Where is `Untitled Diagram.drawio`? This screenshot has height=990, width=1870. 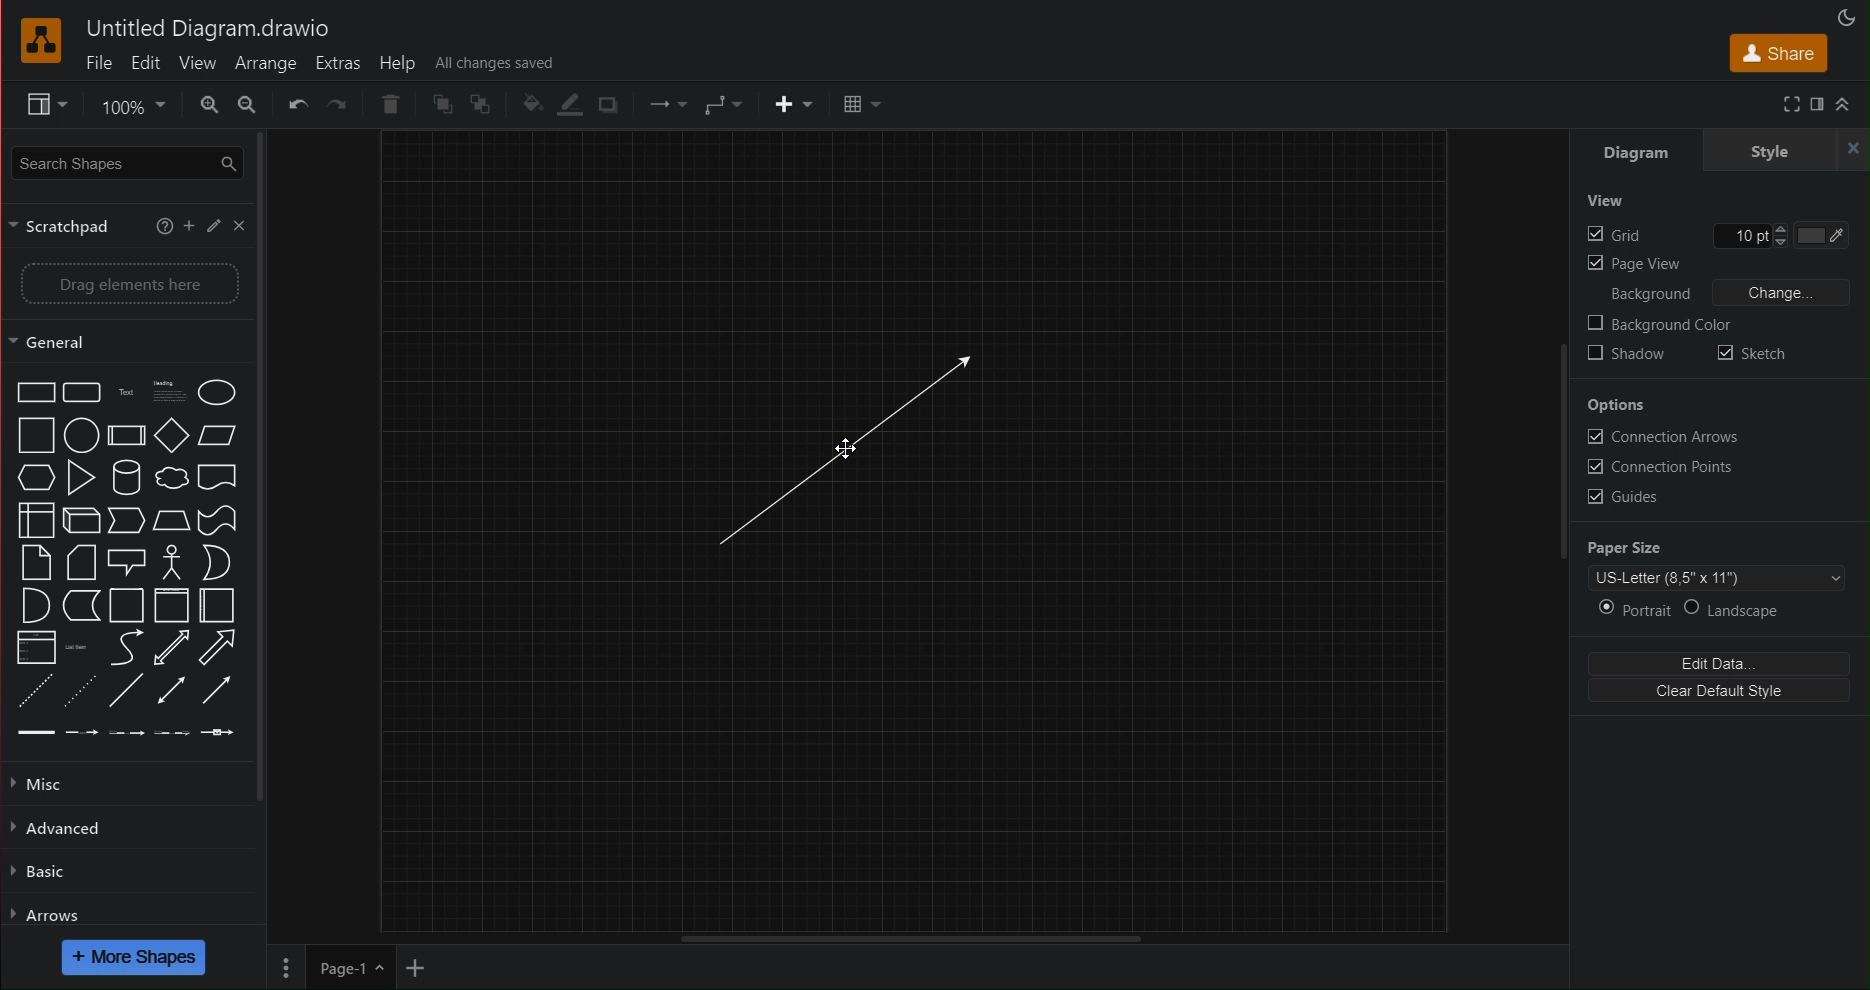
Untitled Diagram.drawio is located at coordinates (208, 30).